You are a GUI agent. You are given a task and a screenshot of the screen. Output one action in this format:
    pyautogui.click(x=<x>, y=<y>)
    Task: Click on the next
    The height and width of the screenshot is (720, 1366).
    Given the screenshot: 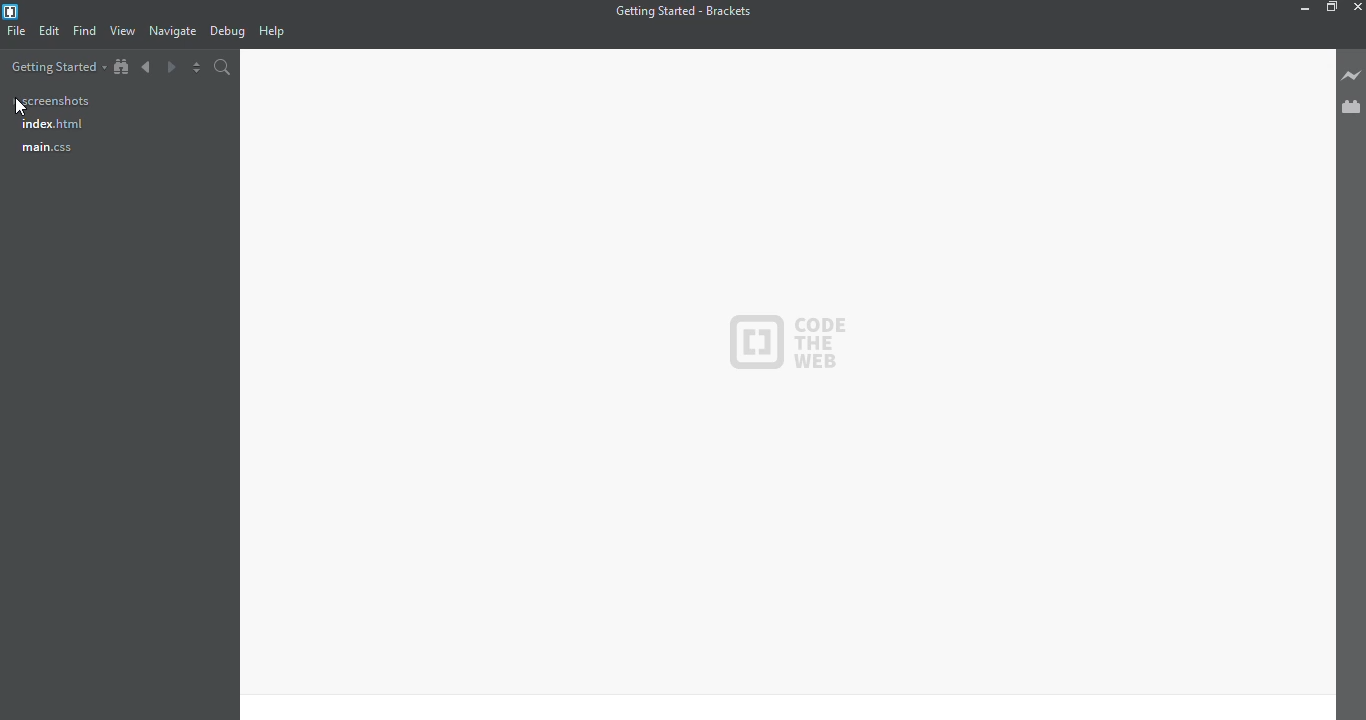 What is the action you would take?
    pyautogui.click(x=171, y=67)
    